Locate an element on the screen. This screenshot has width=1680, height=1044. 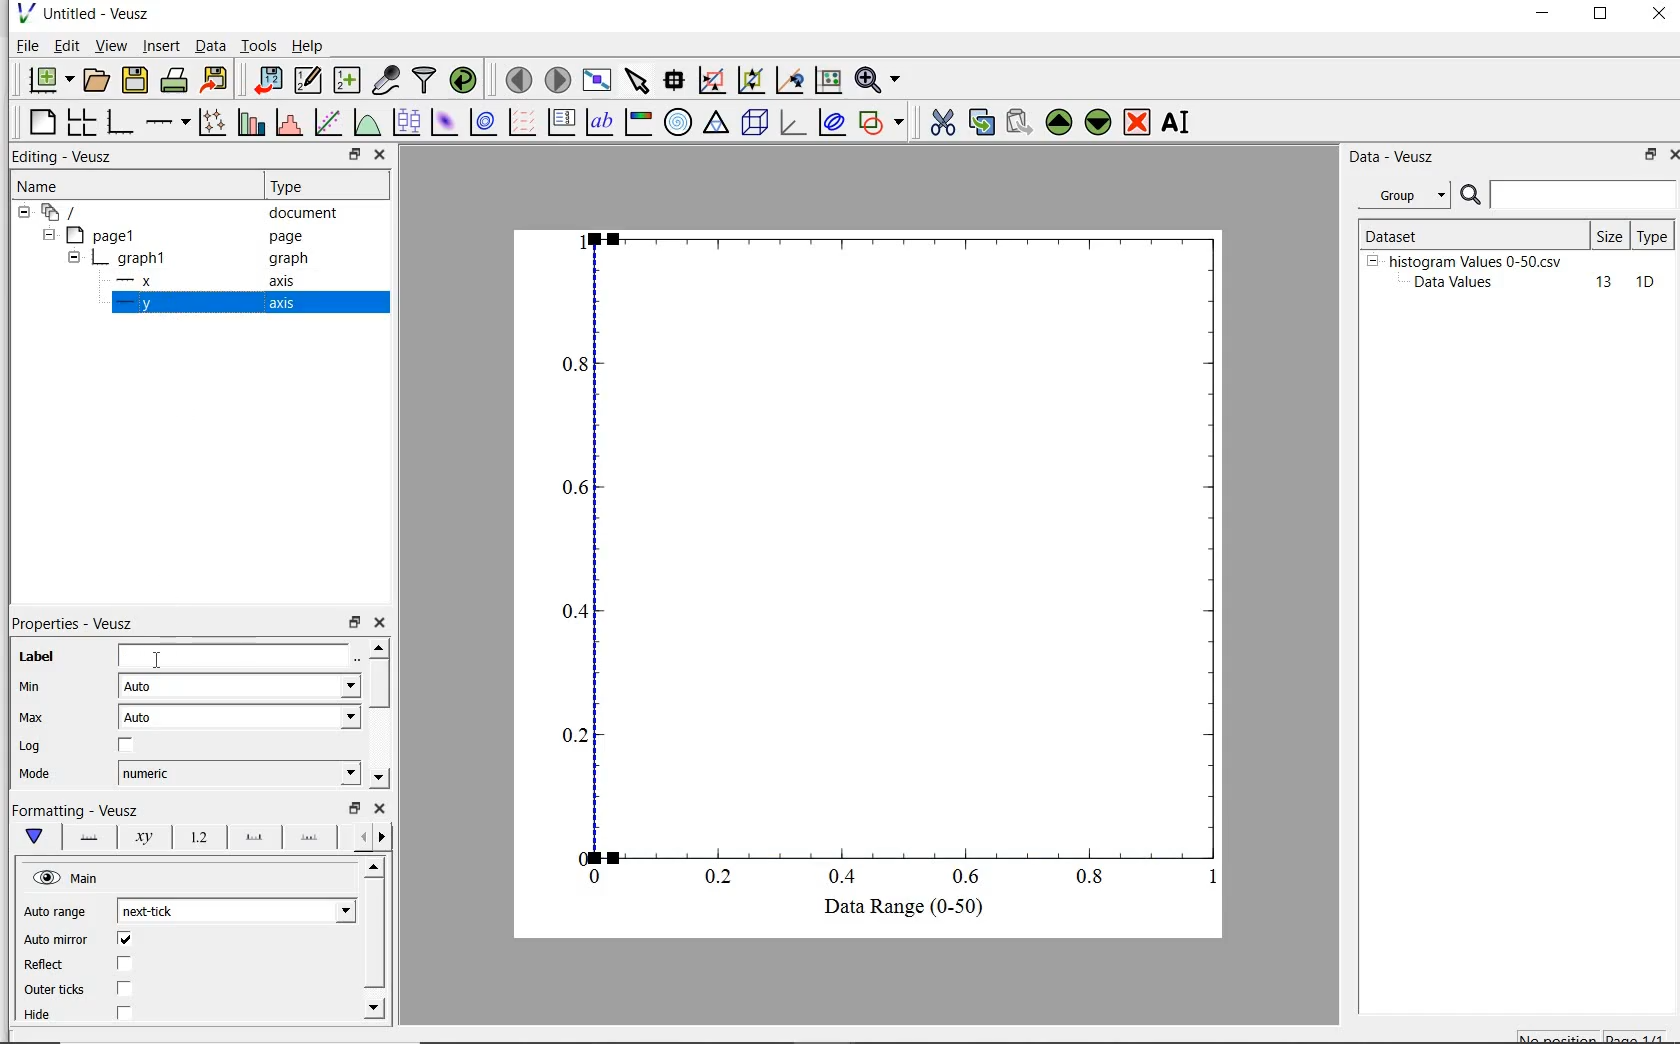
hide is located at coordinates (69, 878).